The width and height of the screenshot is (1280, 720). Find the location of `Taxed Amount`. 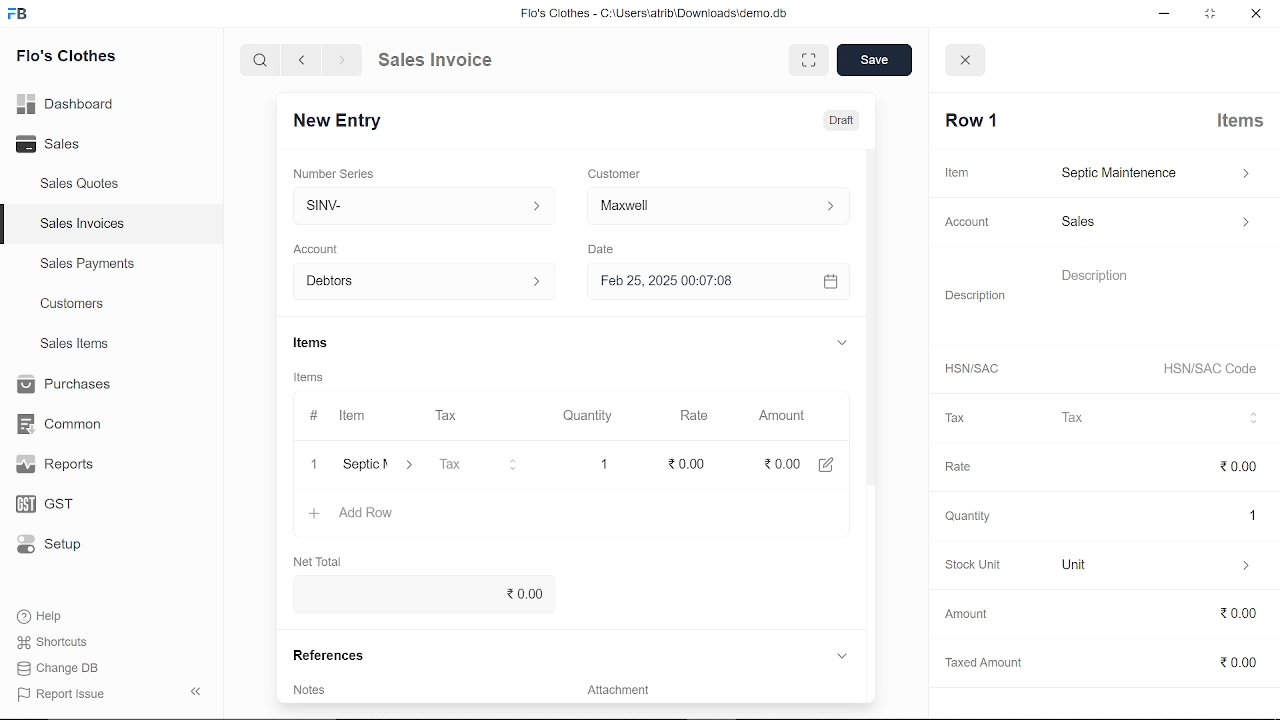

Taxed Amount is located at coordinates (978, 659).